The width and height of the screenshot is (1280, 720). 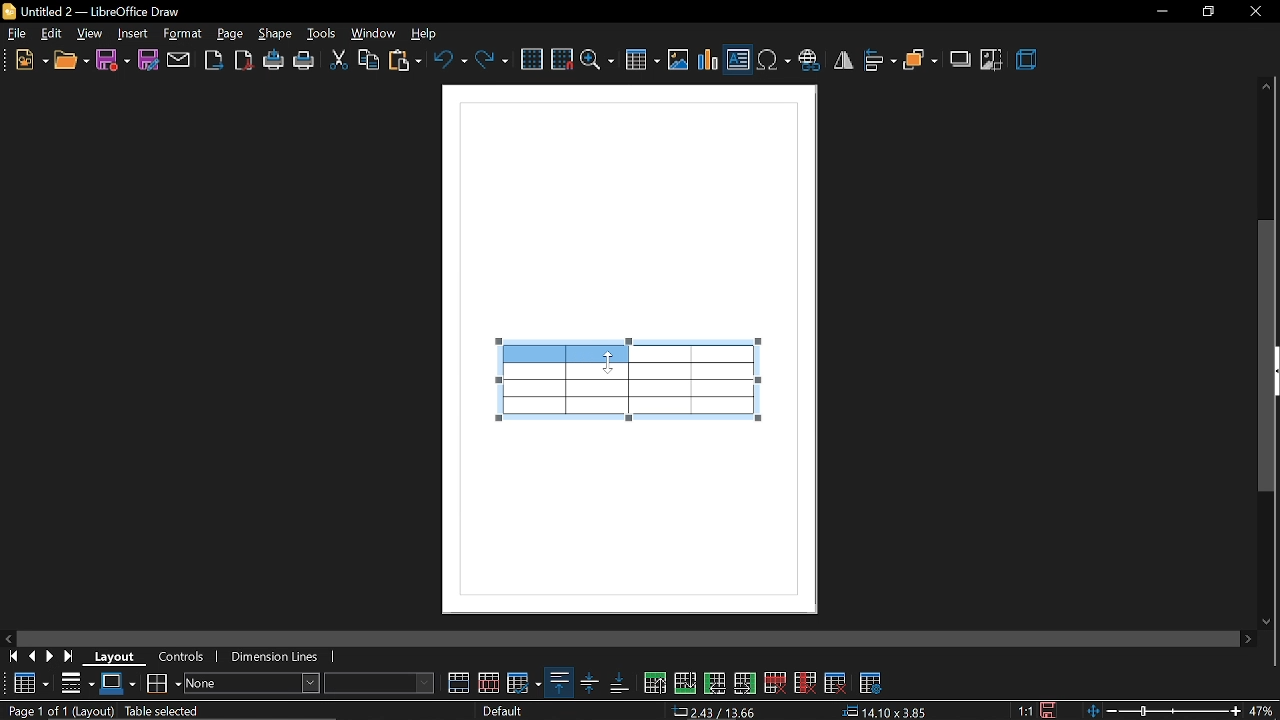 What do you see at coordinates (14, 33) in the screenshot?
I see `file` at bounding box center [14, 33].